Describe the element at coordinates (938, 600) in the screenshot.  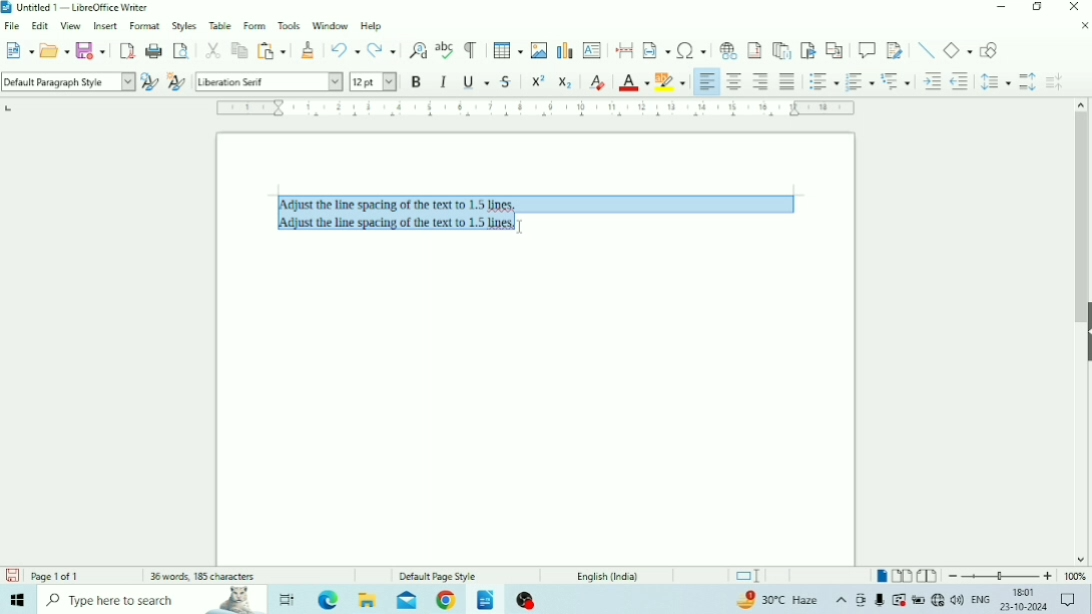
I see `Internet` at that location.